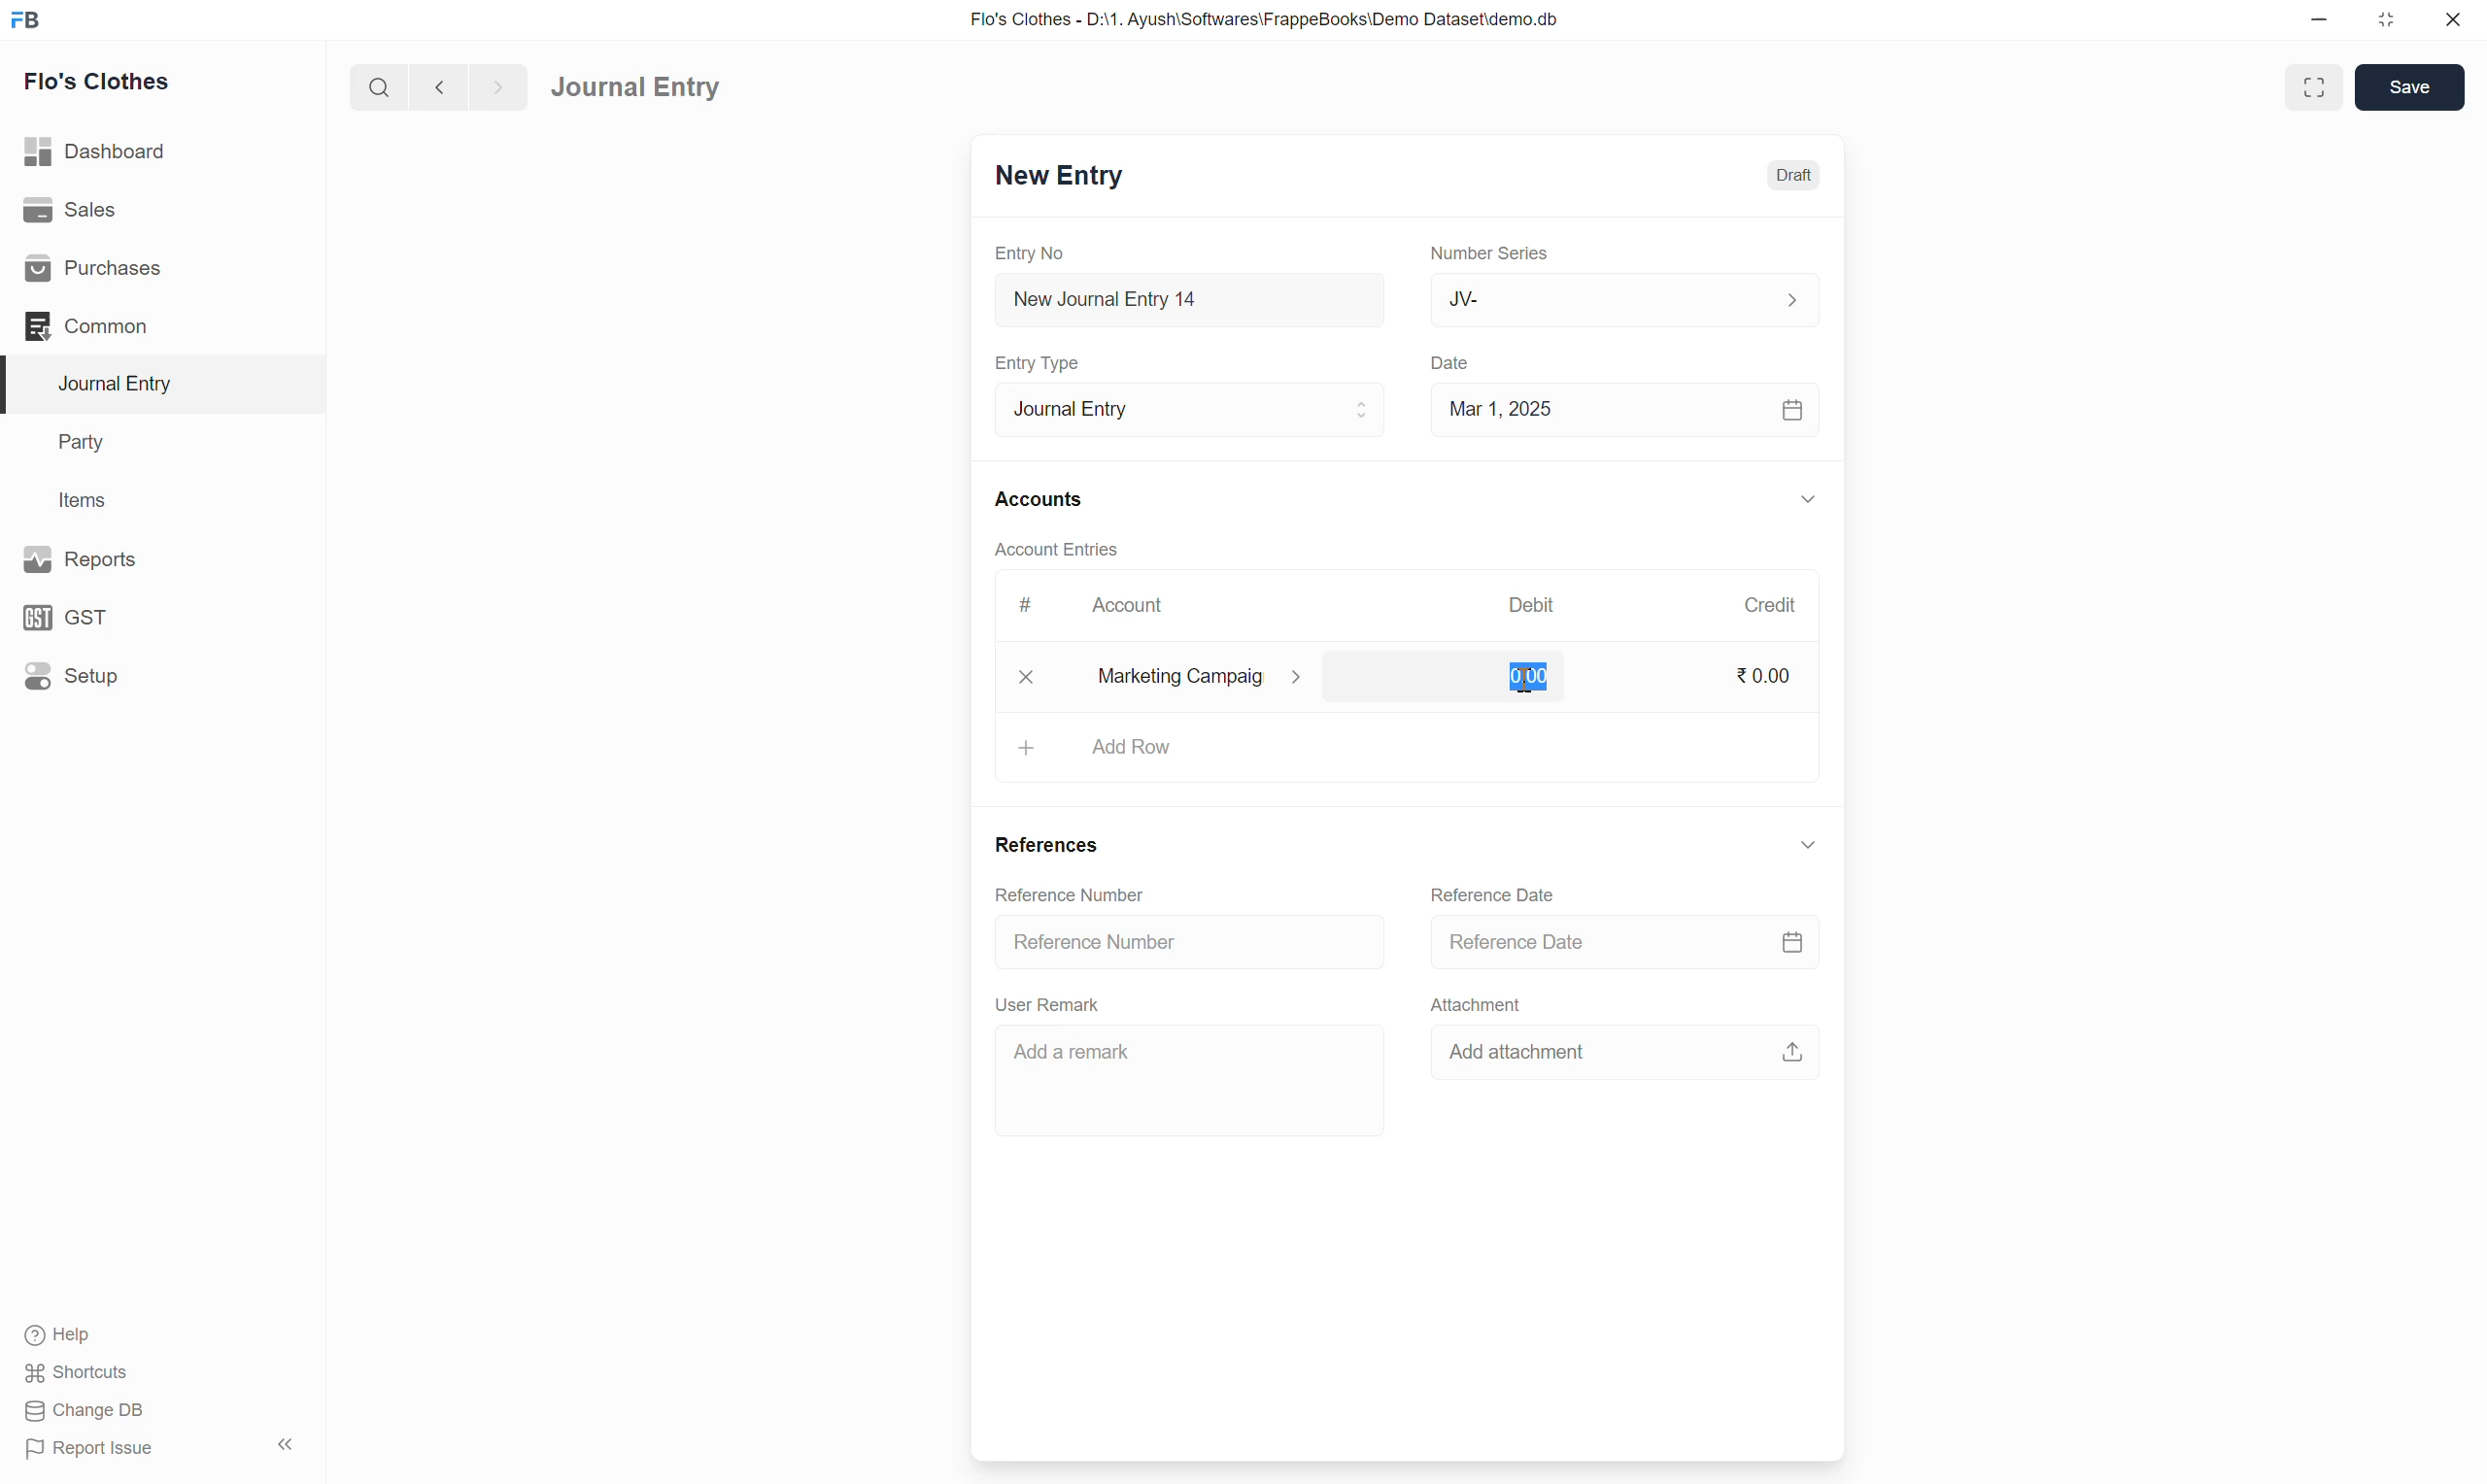 This screenshot has height=1484, width=2487. What do you see at coordinates (1626, 299) in the screenshot?
I see `JV-` at bounding box center [1626, 299].